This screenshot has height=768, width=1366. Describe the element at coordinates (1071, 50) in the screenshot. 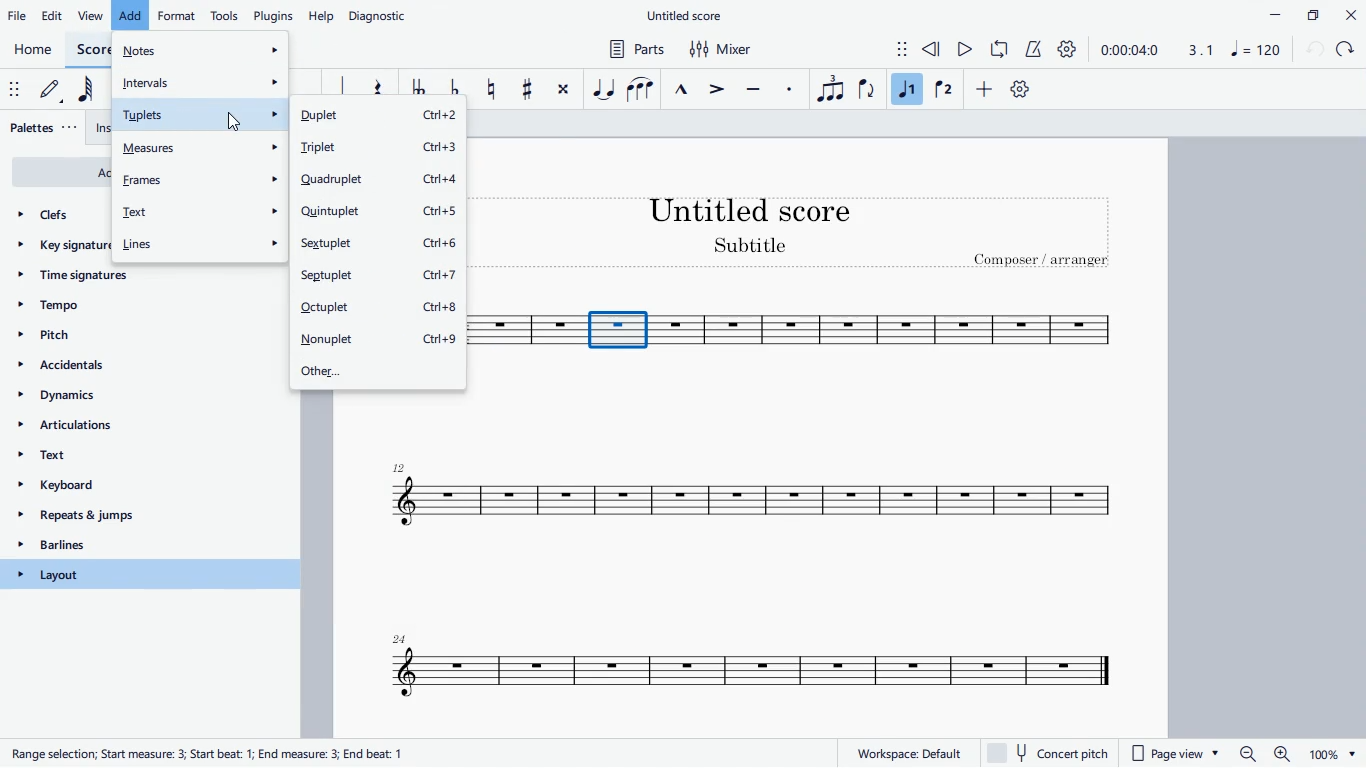

I see `settings` at that location.